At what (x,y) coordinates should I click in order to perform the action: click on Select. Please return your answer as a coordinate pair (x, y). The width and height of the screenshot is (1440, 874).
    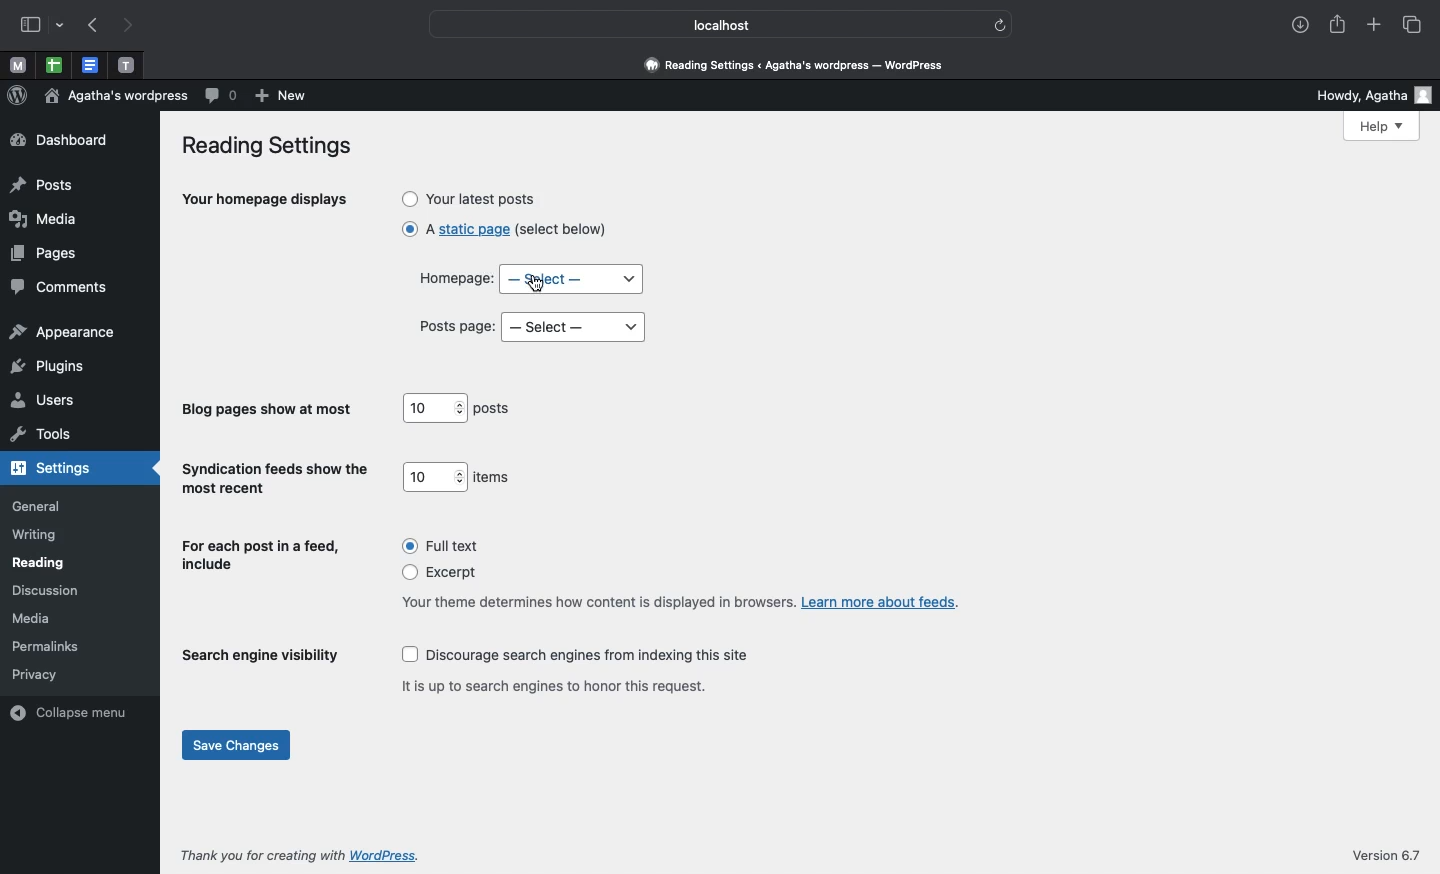
    Looking at the image, I should click on (575, 327).